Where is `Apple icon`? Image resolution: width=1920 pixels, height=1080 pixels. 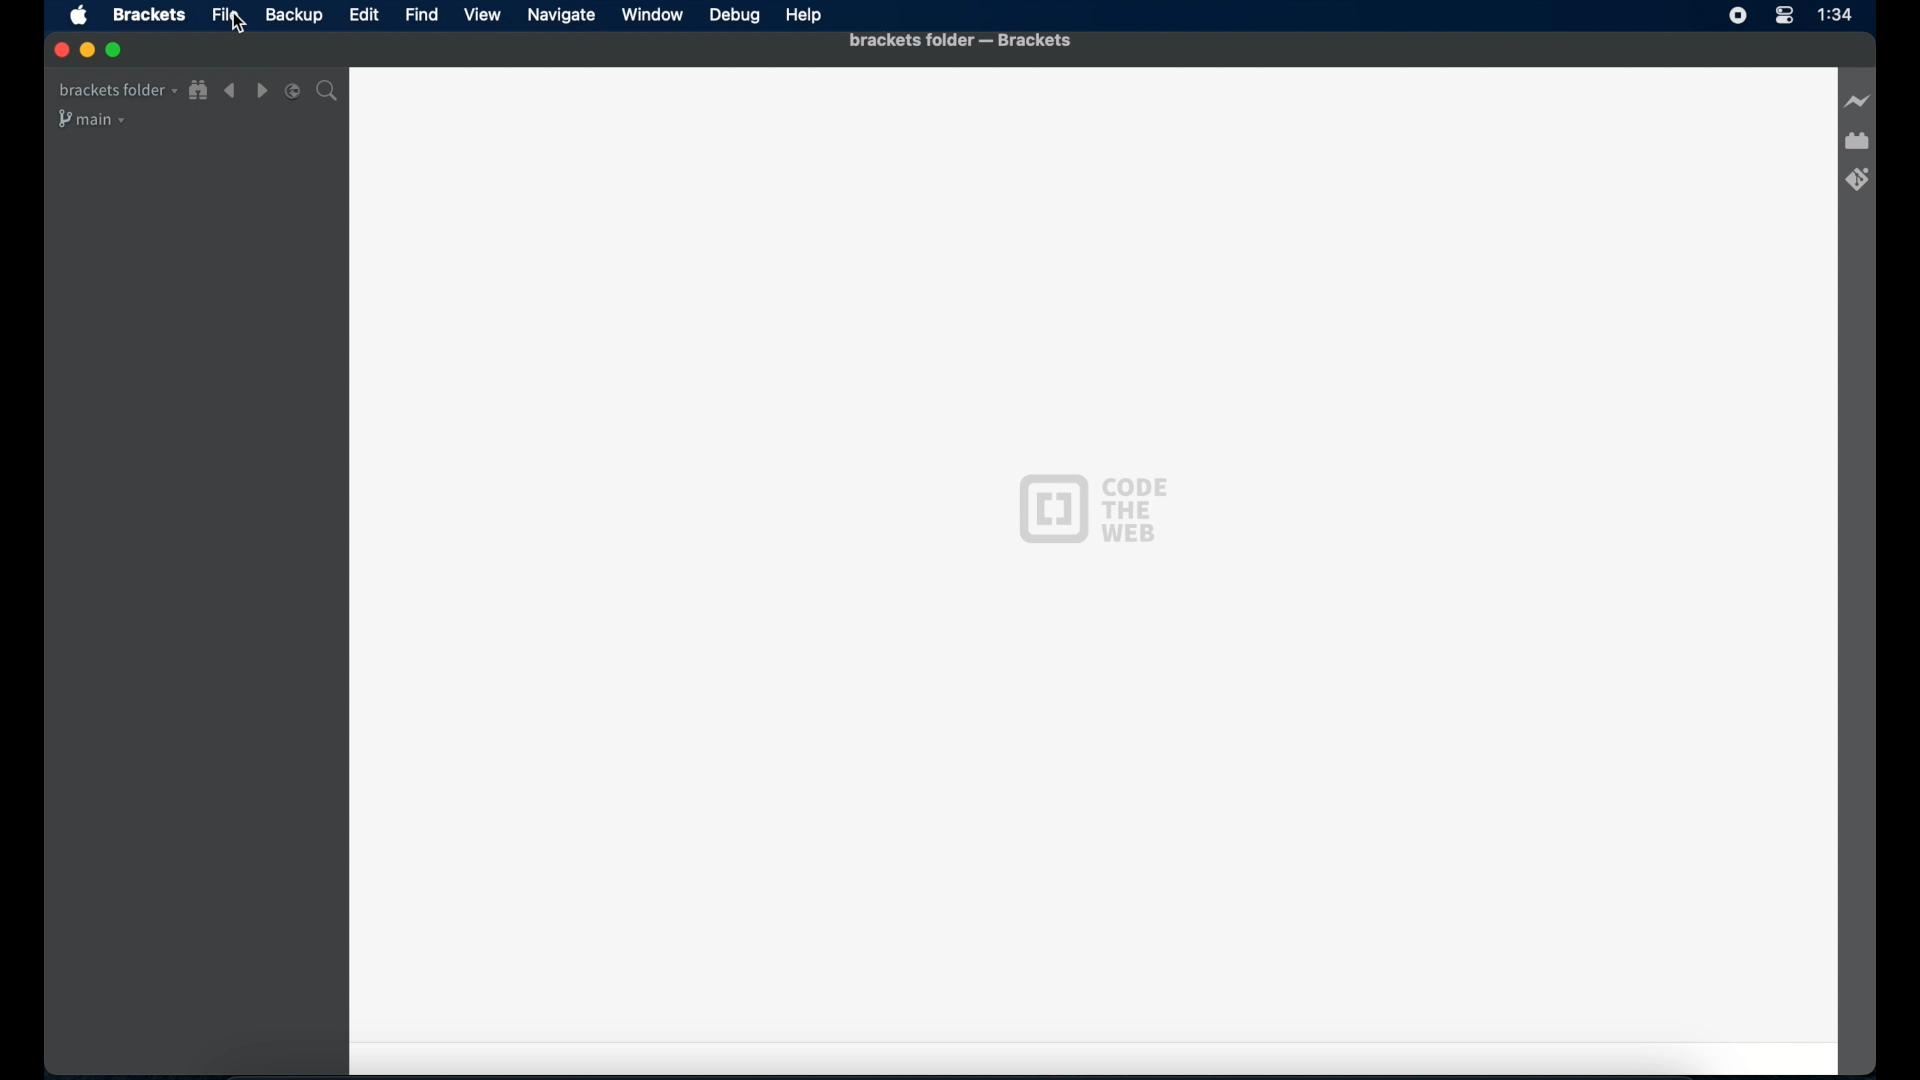 Apple icon is located at coordinates (80, 17).